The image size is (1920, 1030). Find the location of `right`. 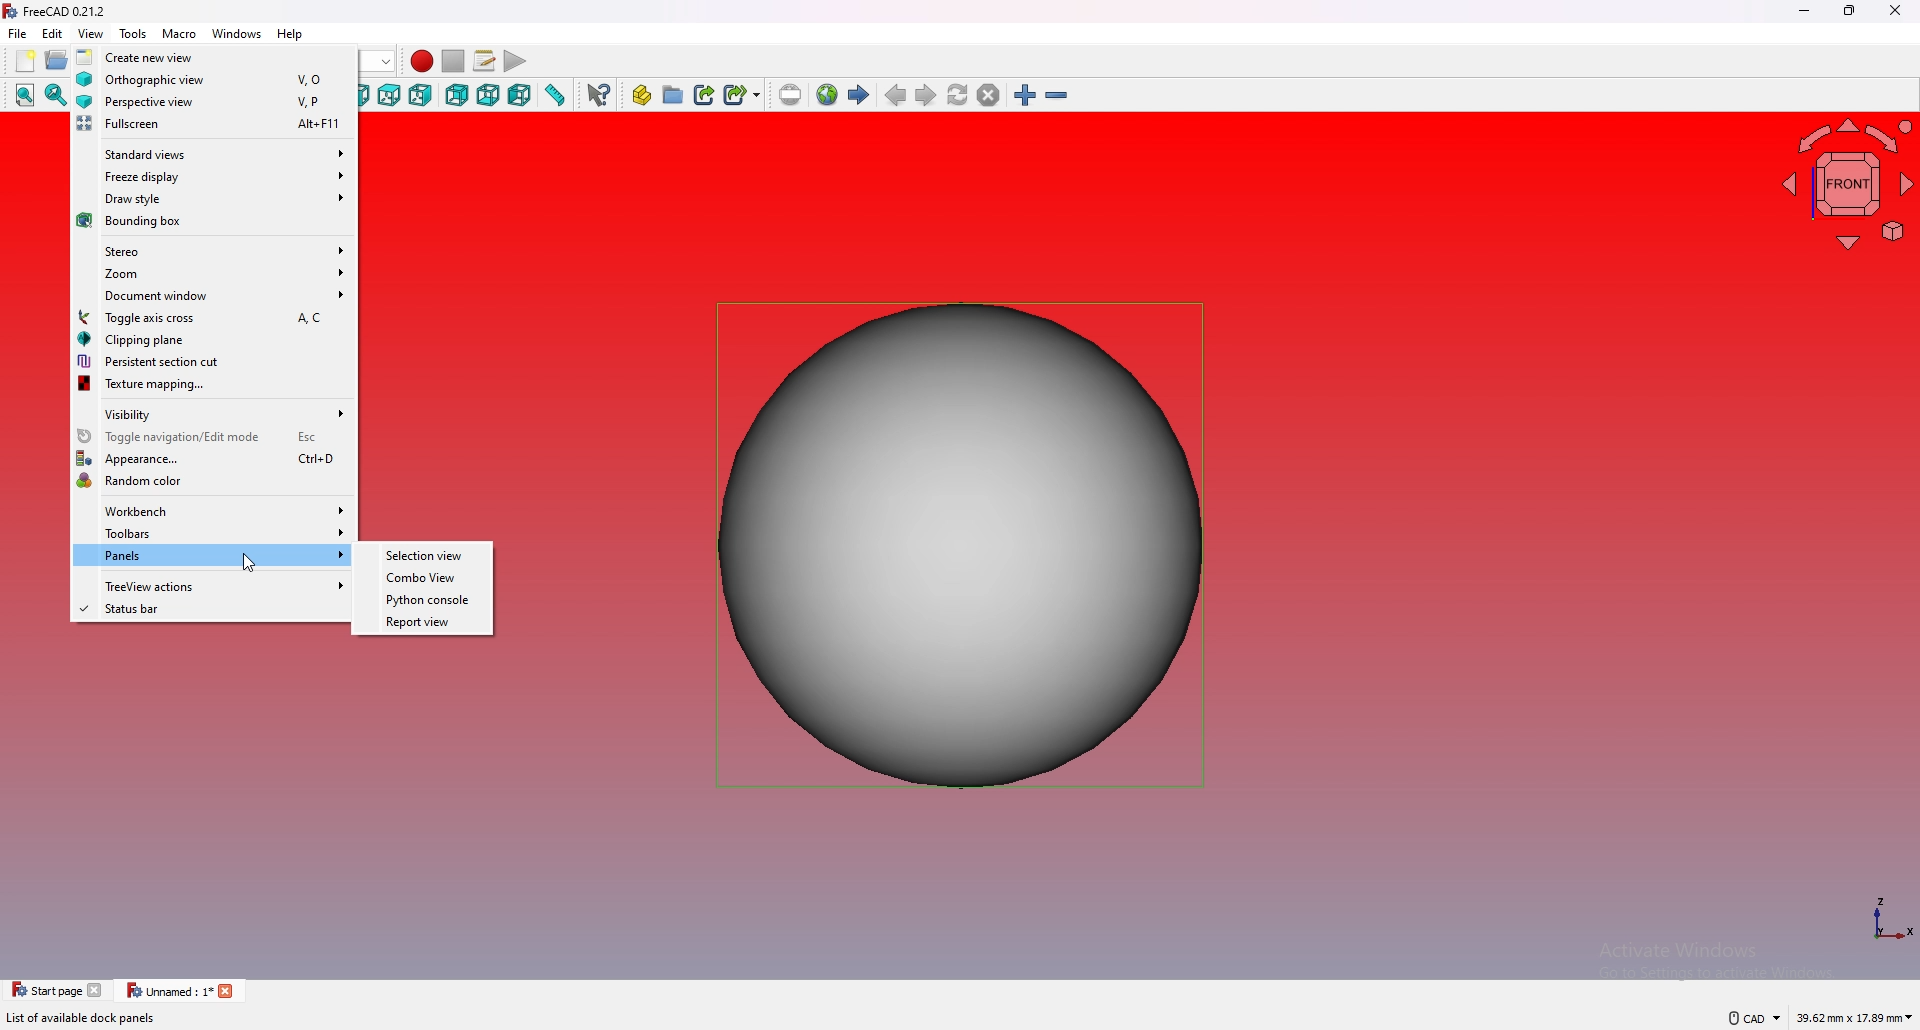

right is located at coordinates (420, 94).